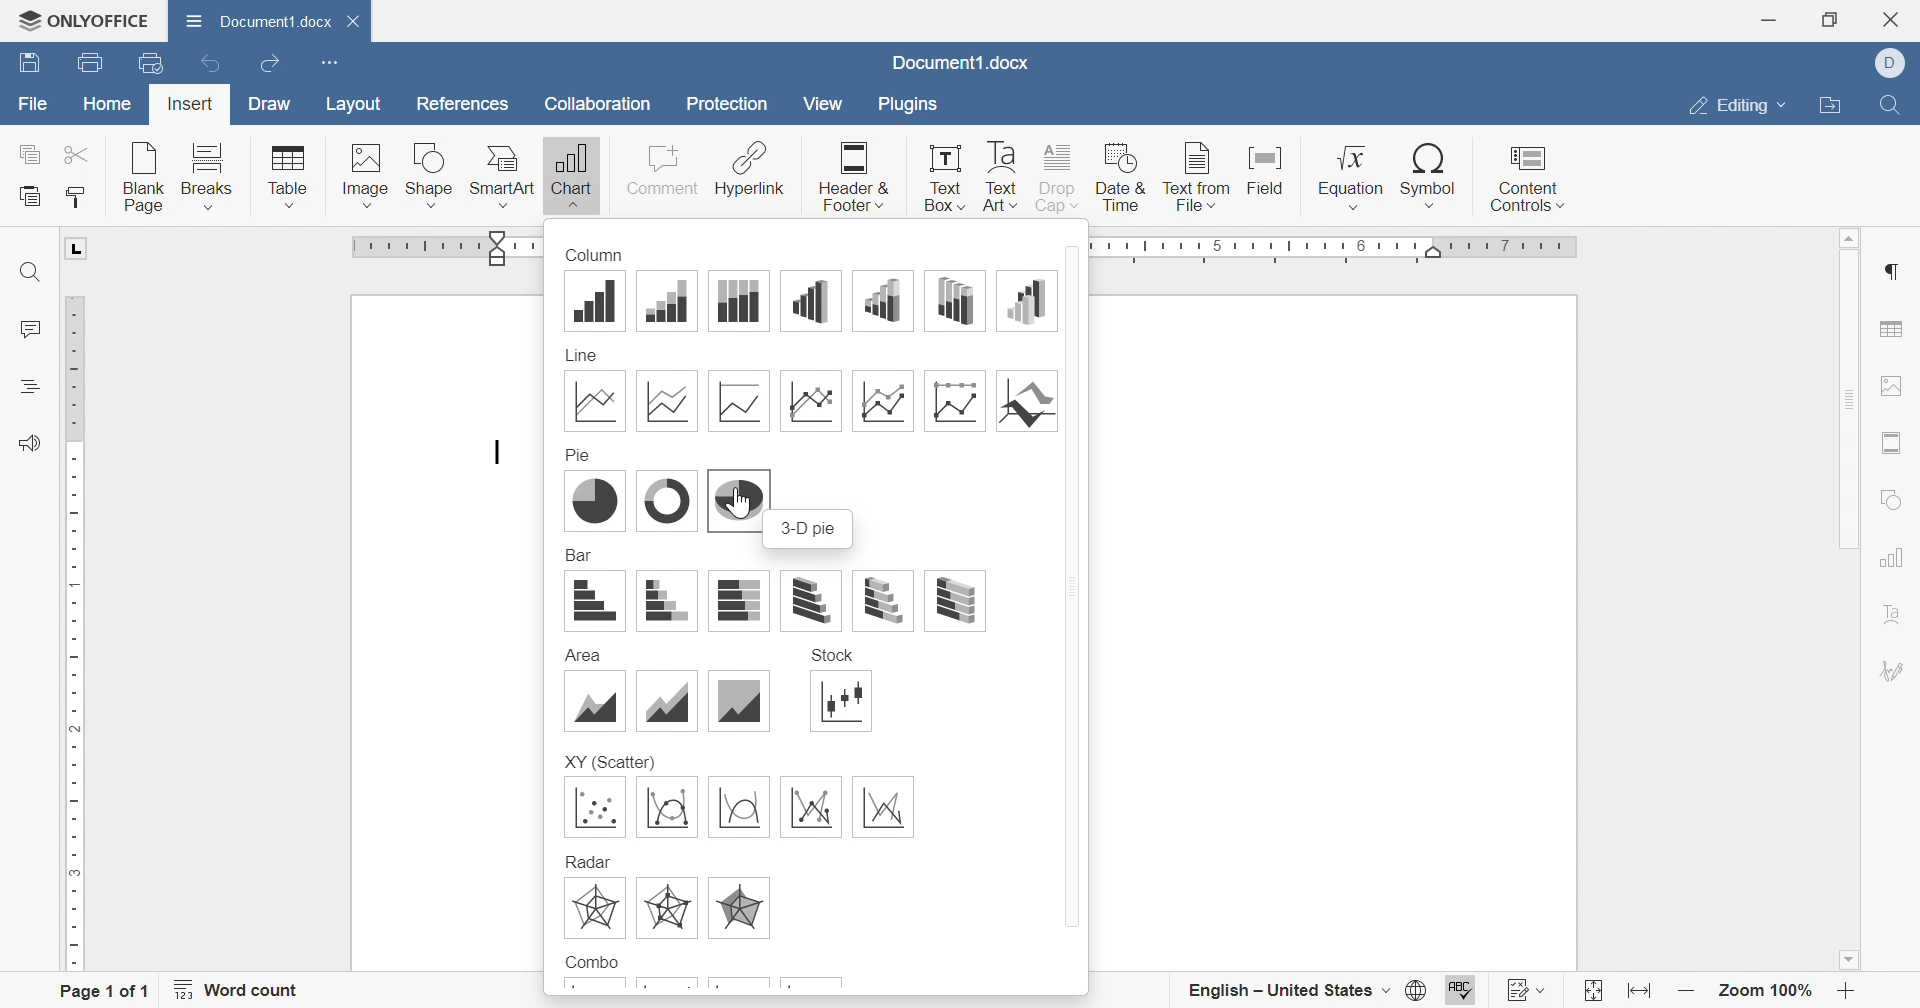  What do you see at coordinates (737, 807) in the screenshot?
I see `Scatter with smooth lines` at bounding box center [737, 807].